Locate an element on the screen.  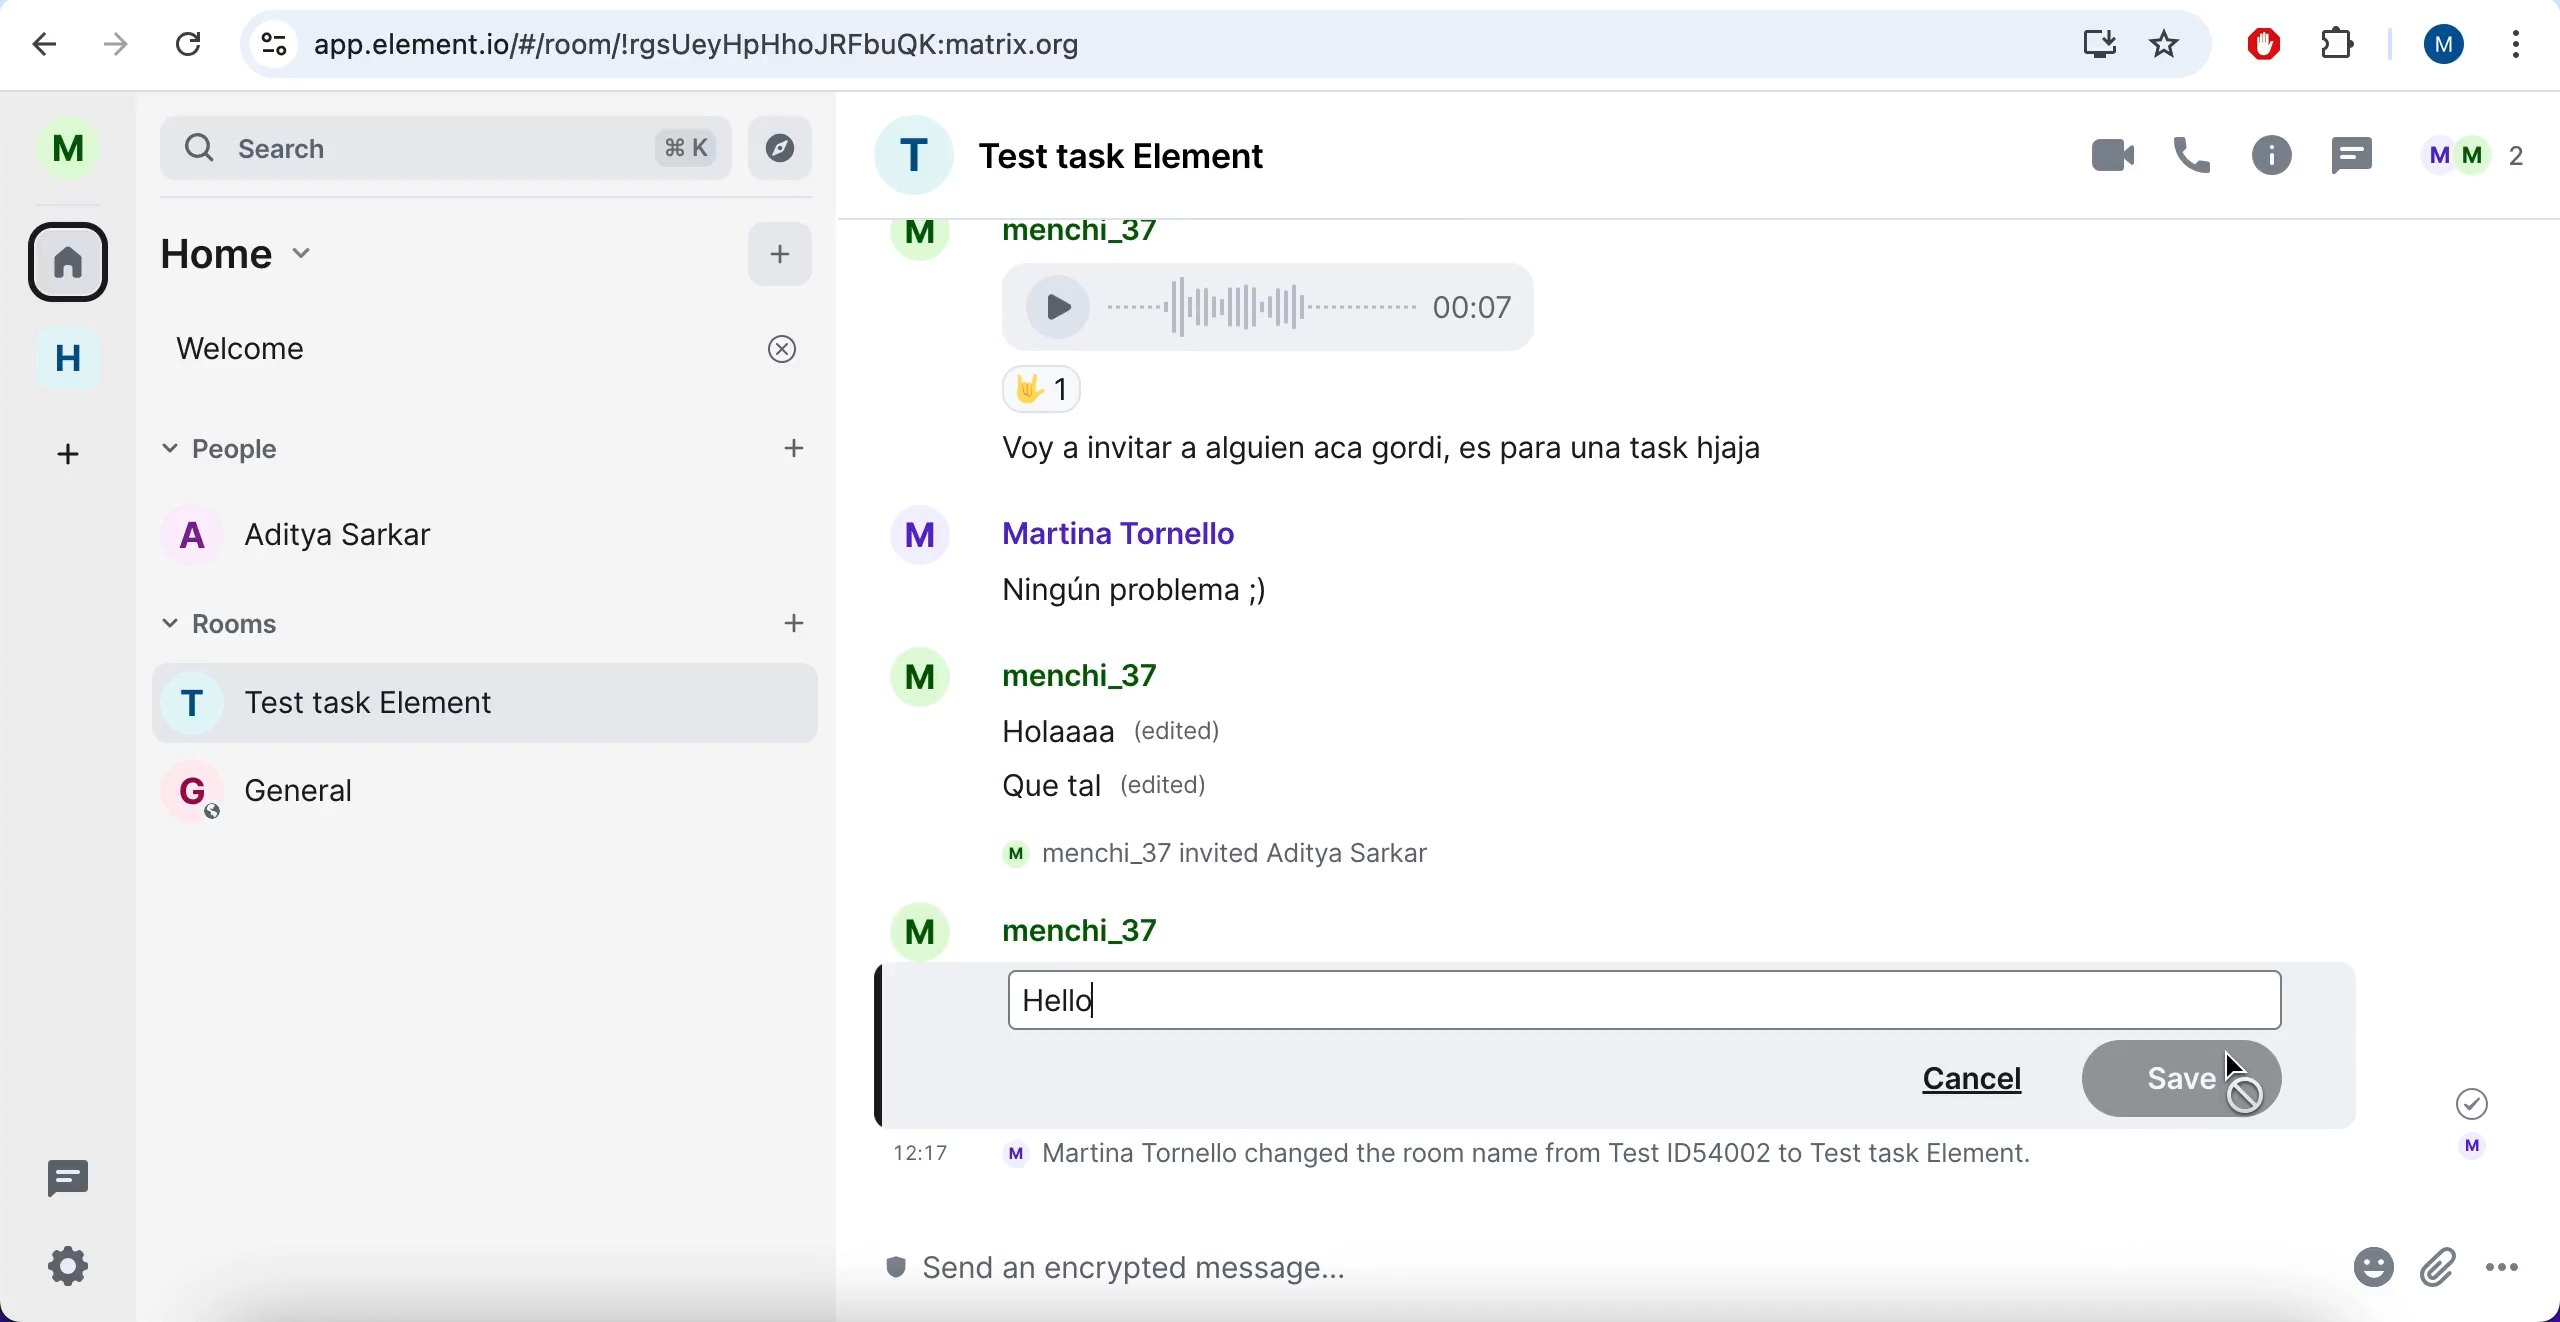
add is located at coordinates (782, 255).